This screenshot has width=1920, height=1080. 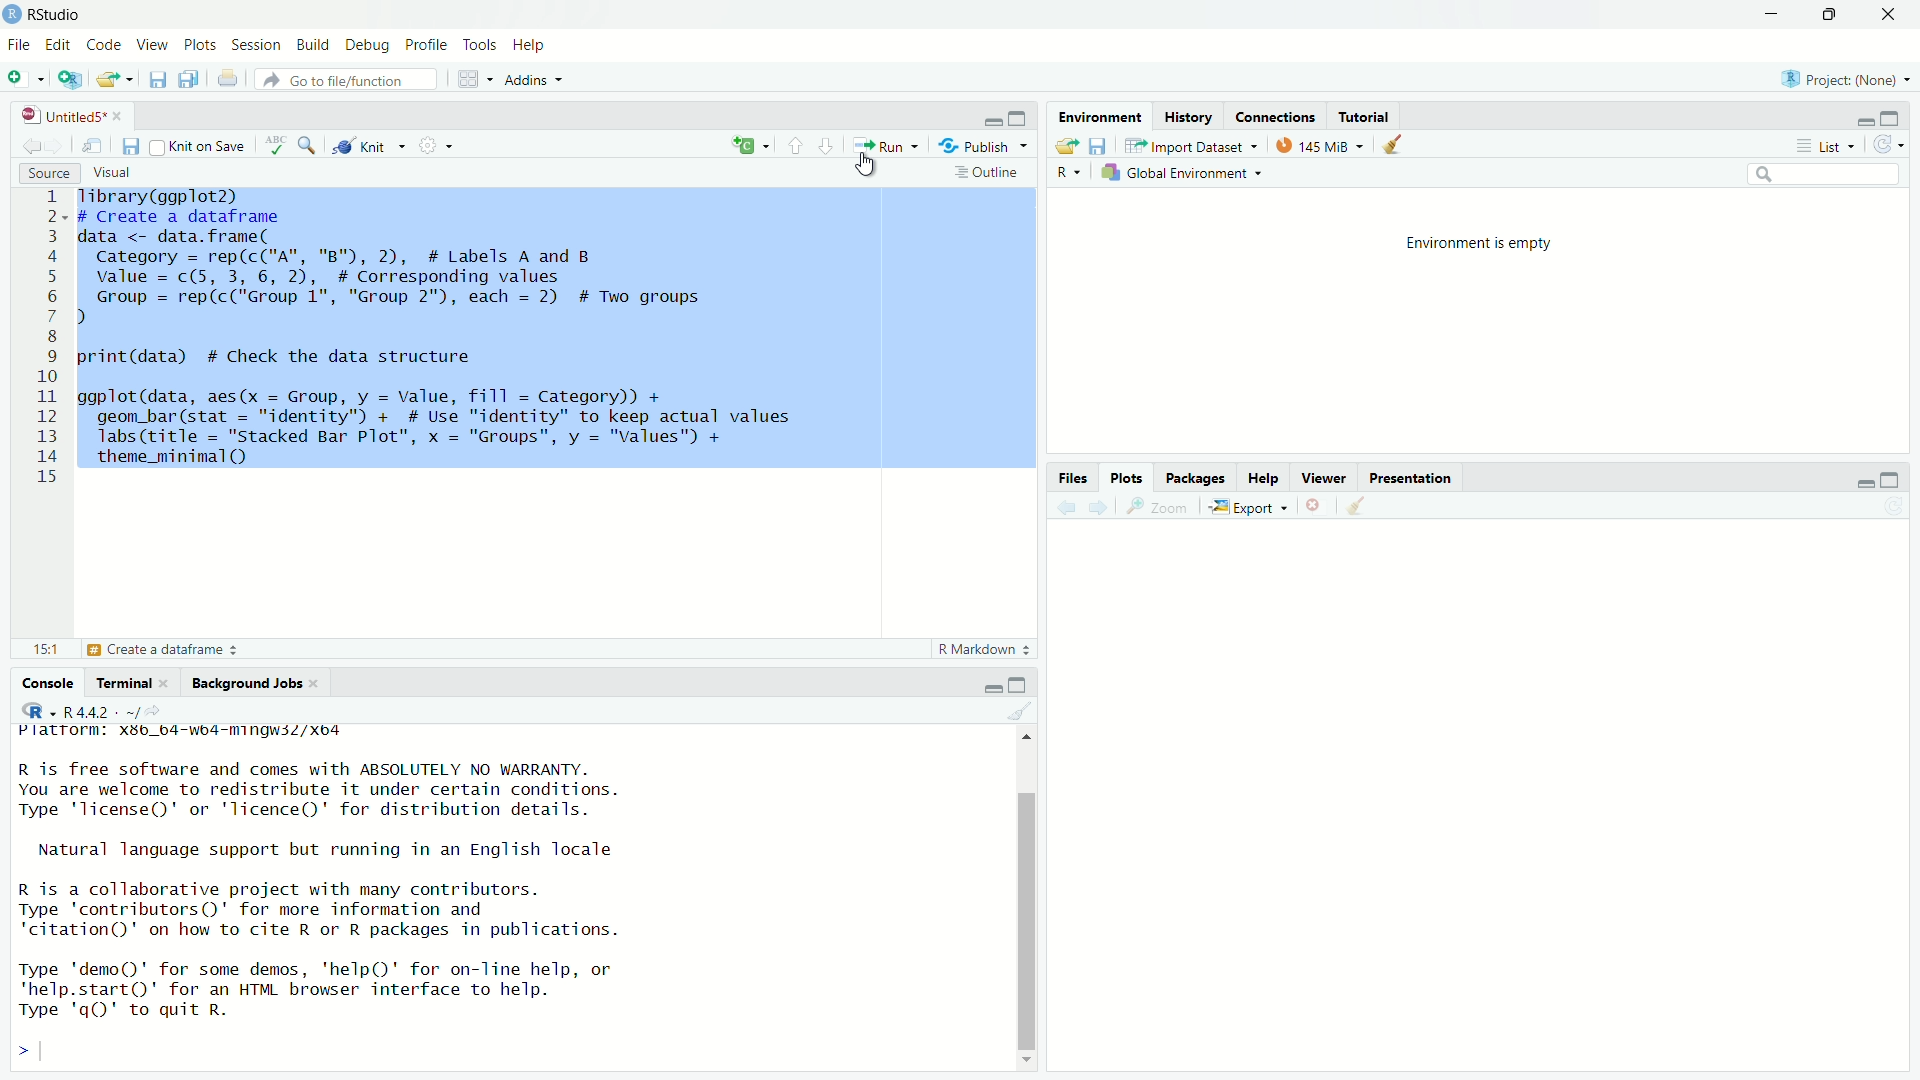 I want to click on Scrollbar, so click(x=1027, y=911).